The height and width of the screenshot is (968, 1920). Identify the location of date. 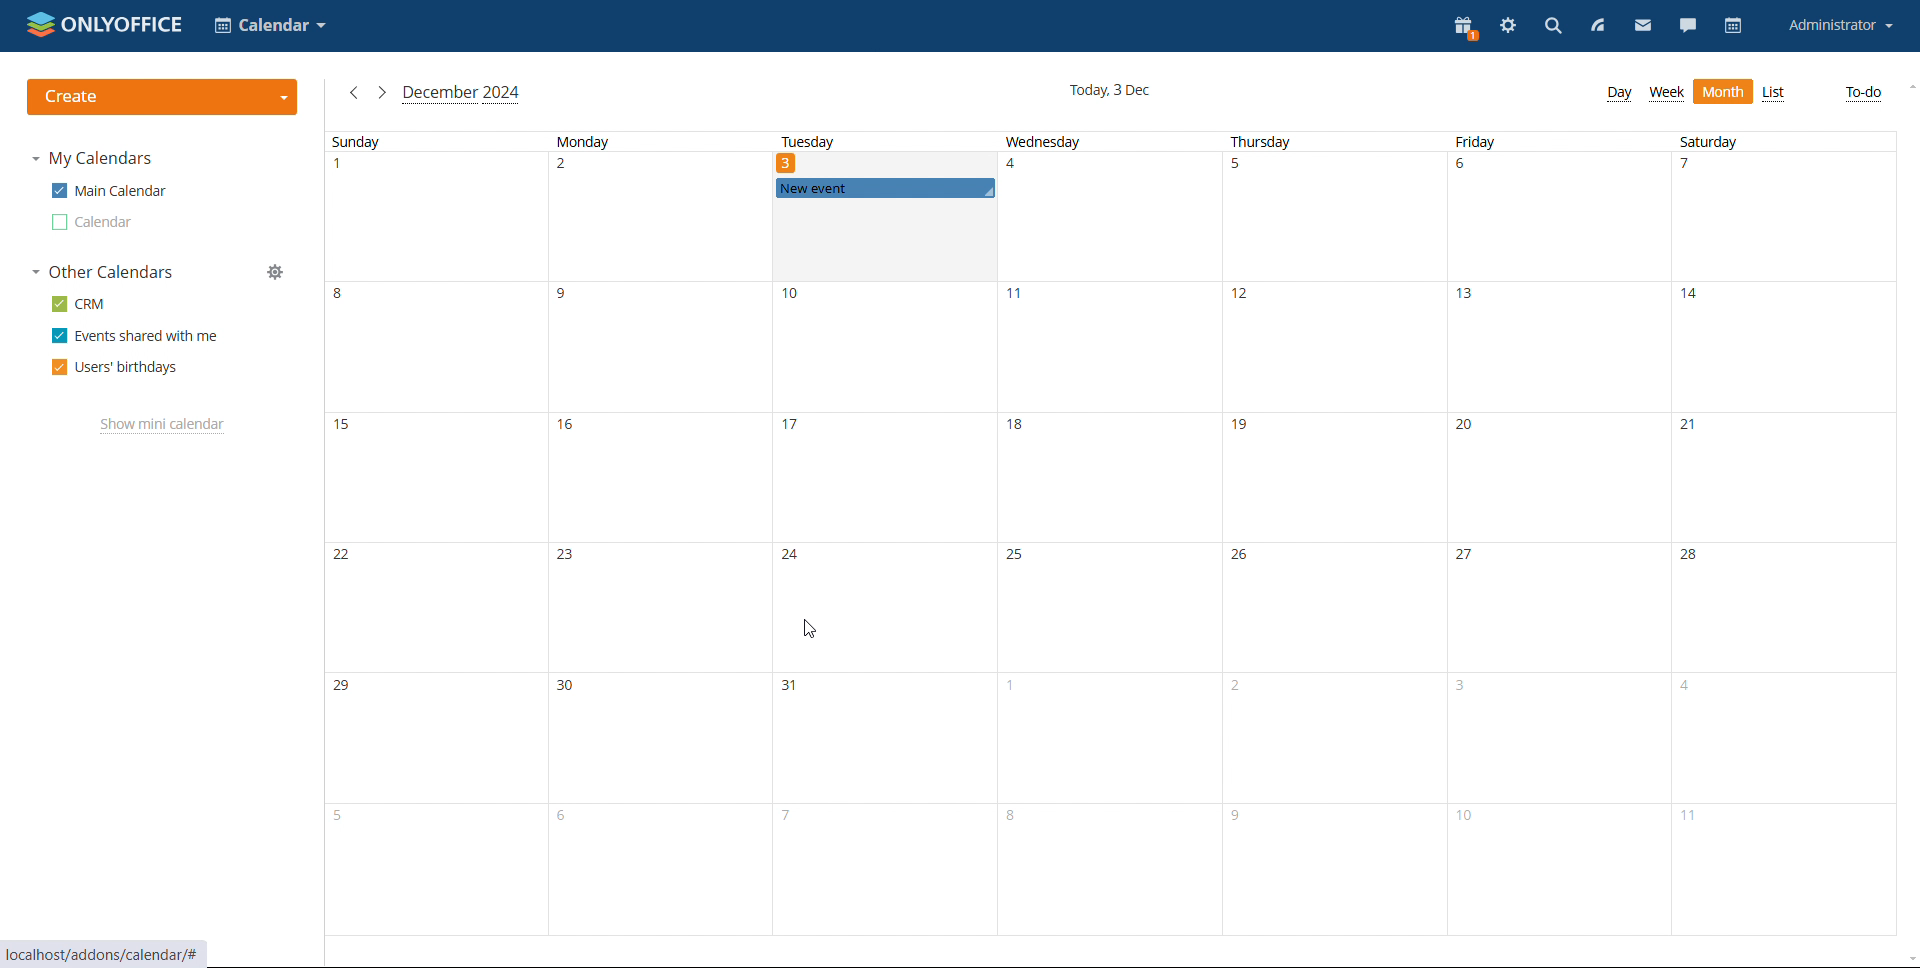
(434, 478).